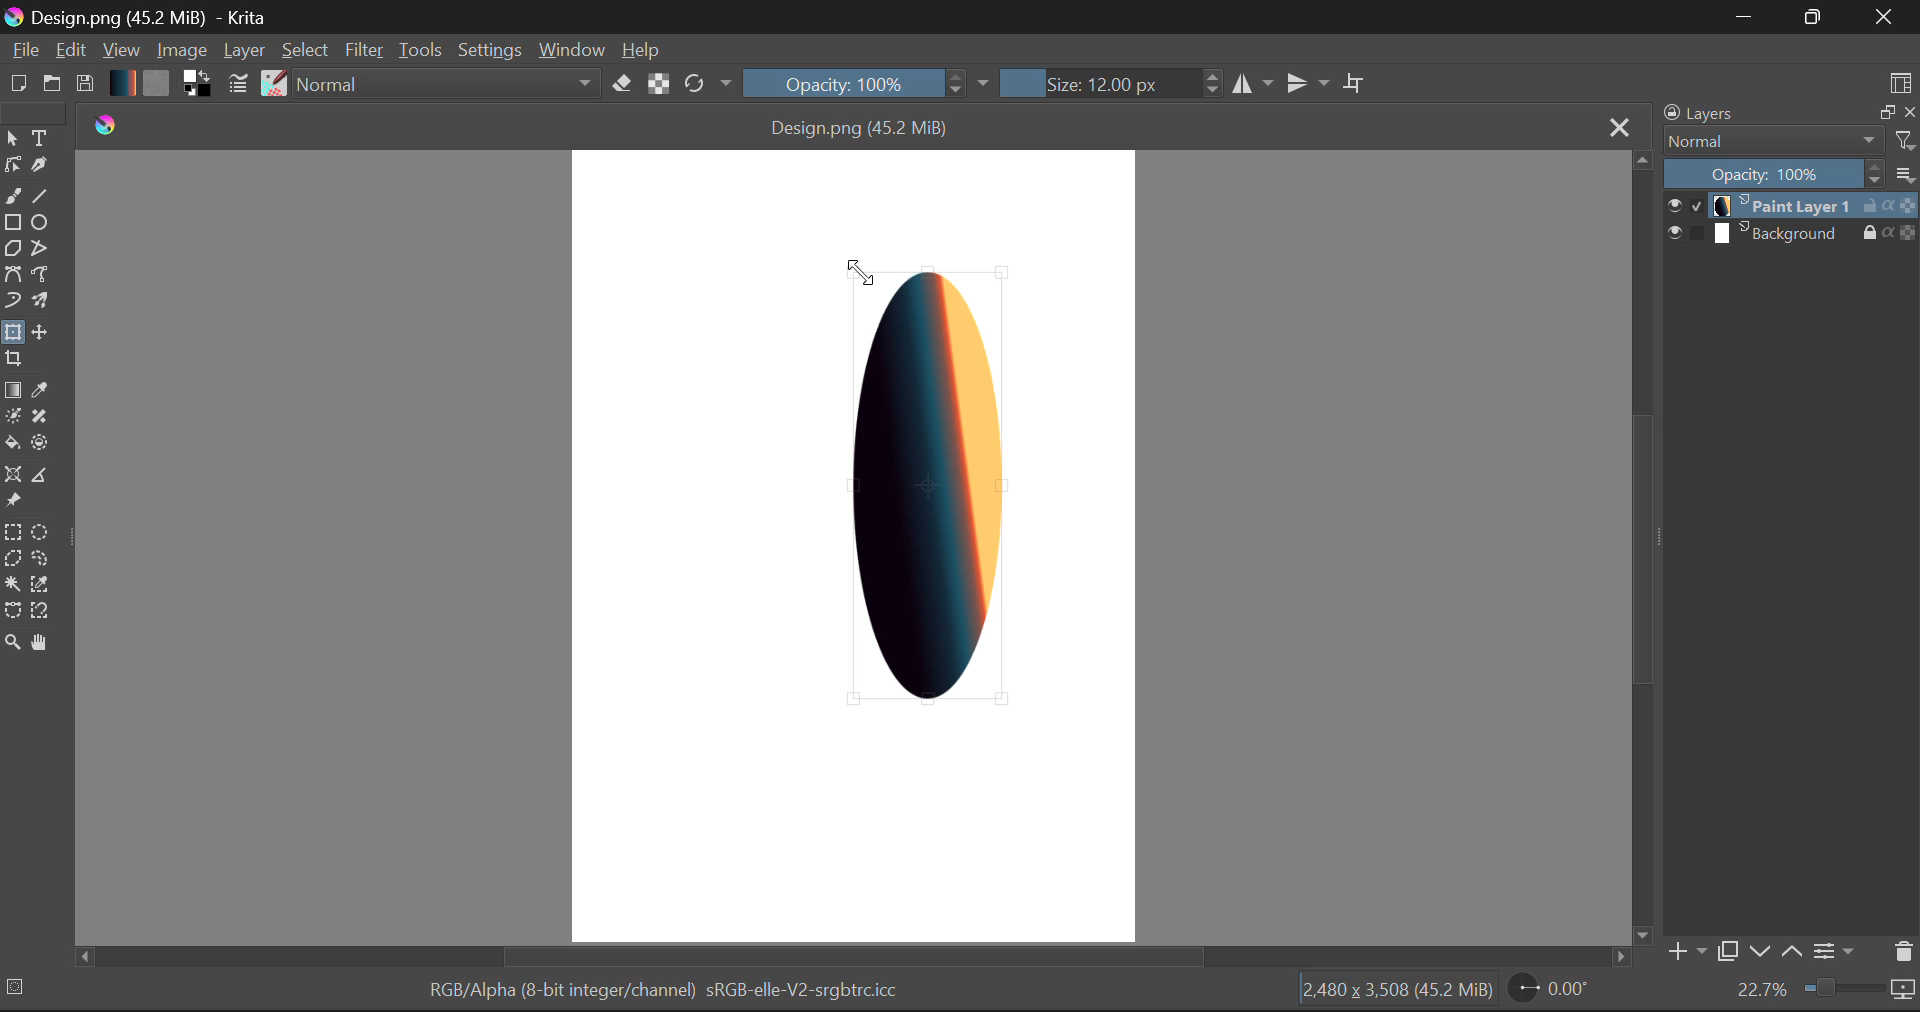 This screenshot has height=1012, width=1920. Describe the element at coordinates (42, 645) in the screenshot. I see `Pan` at that location.